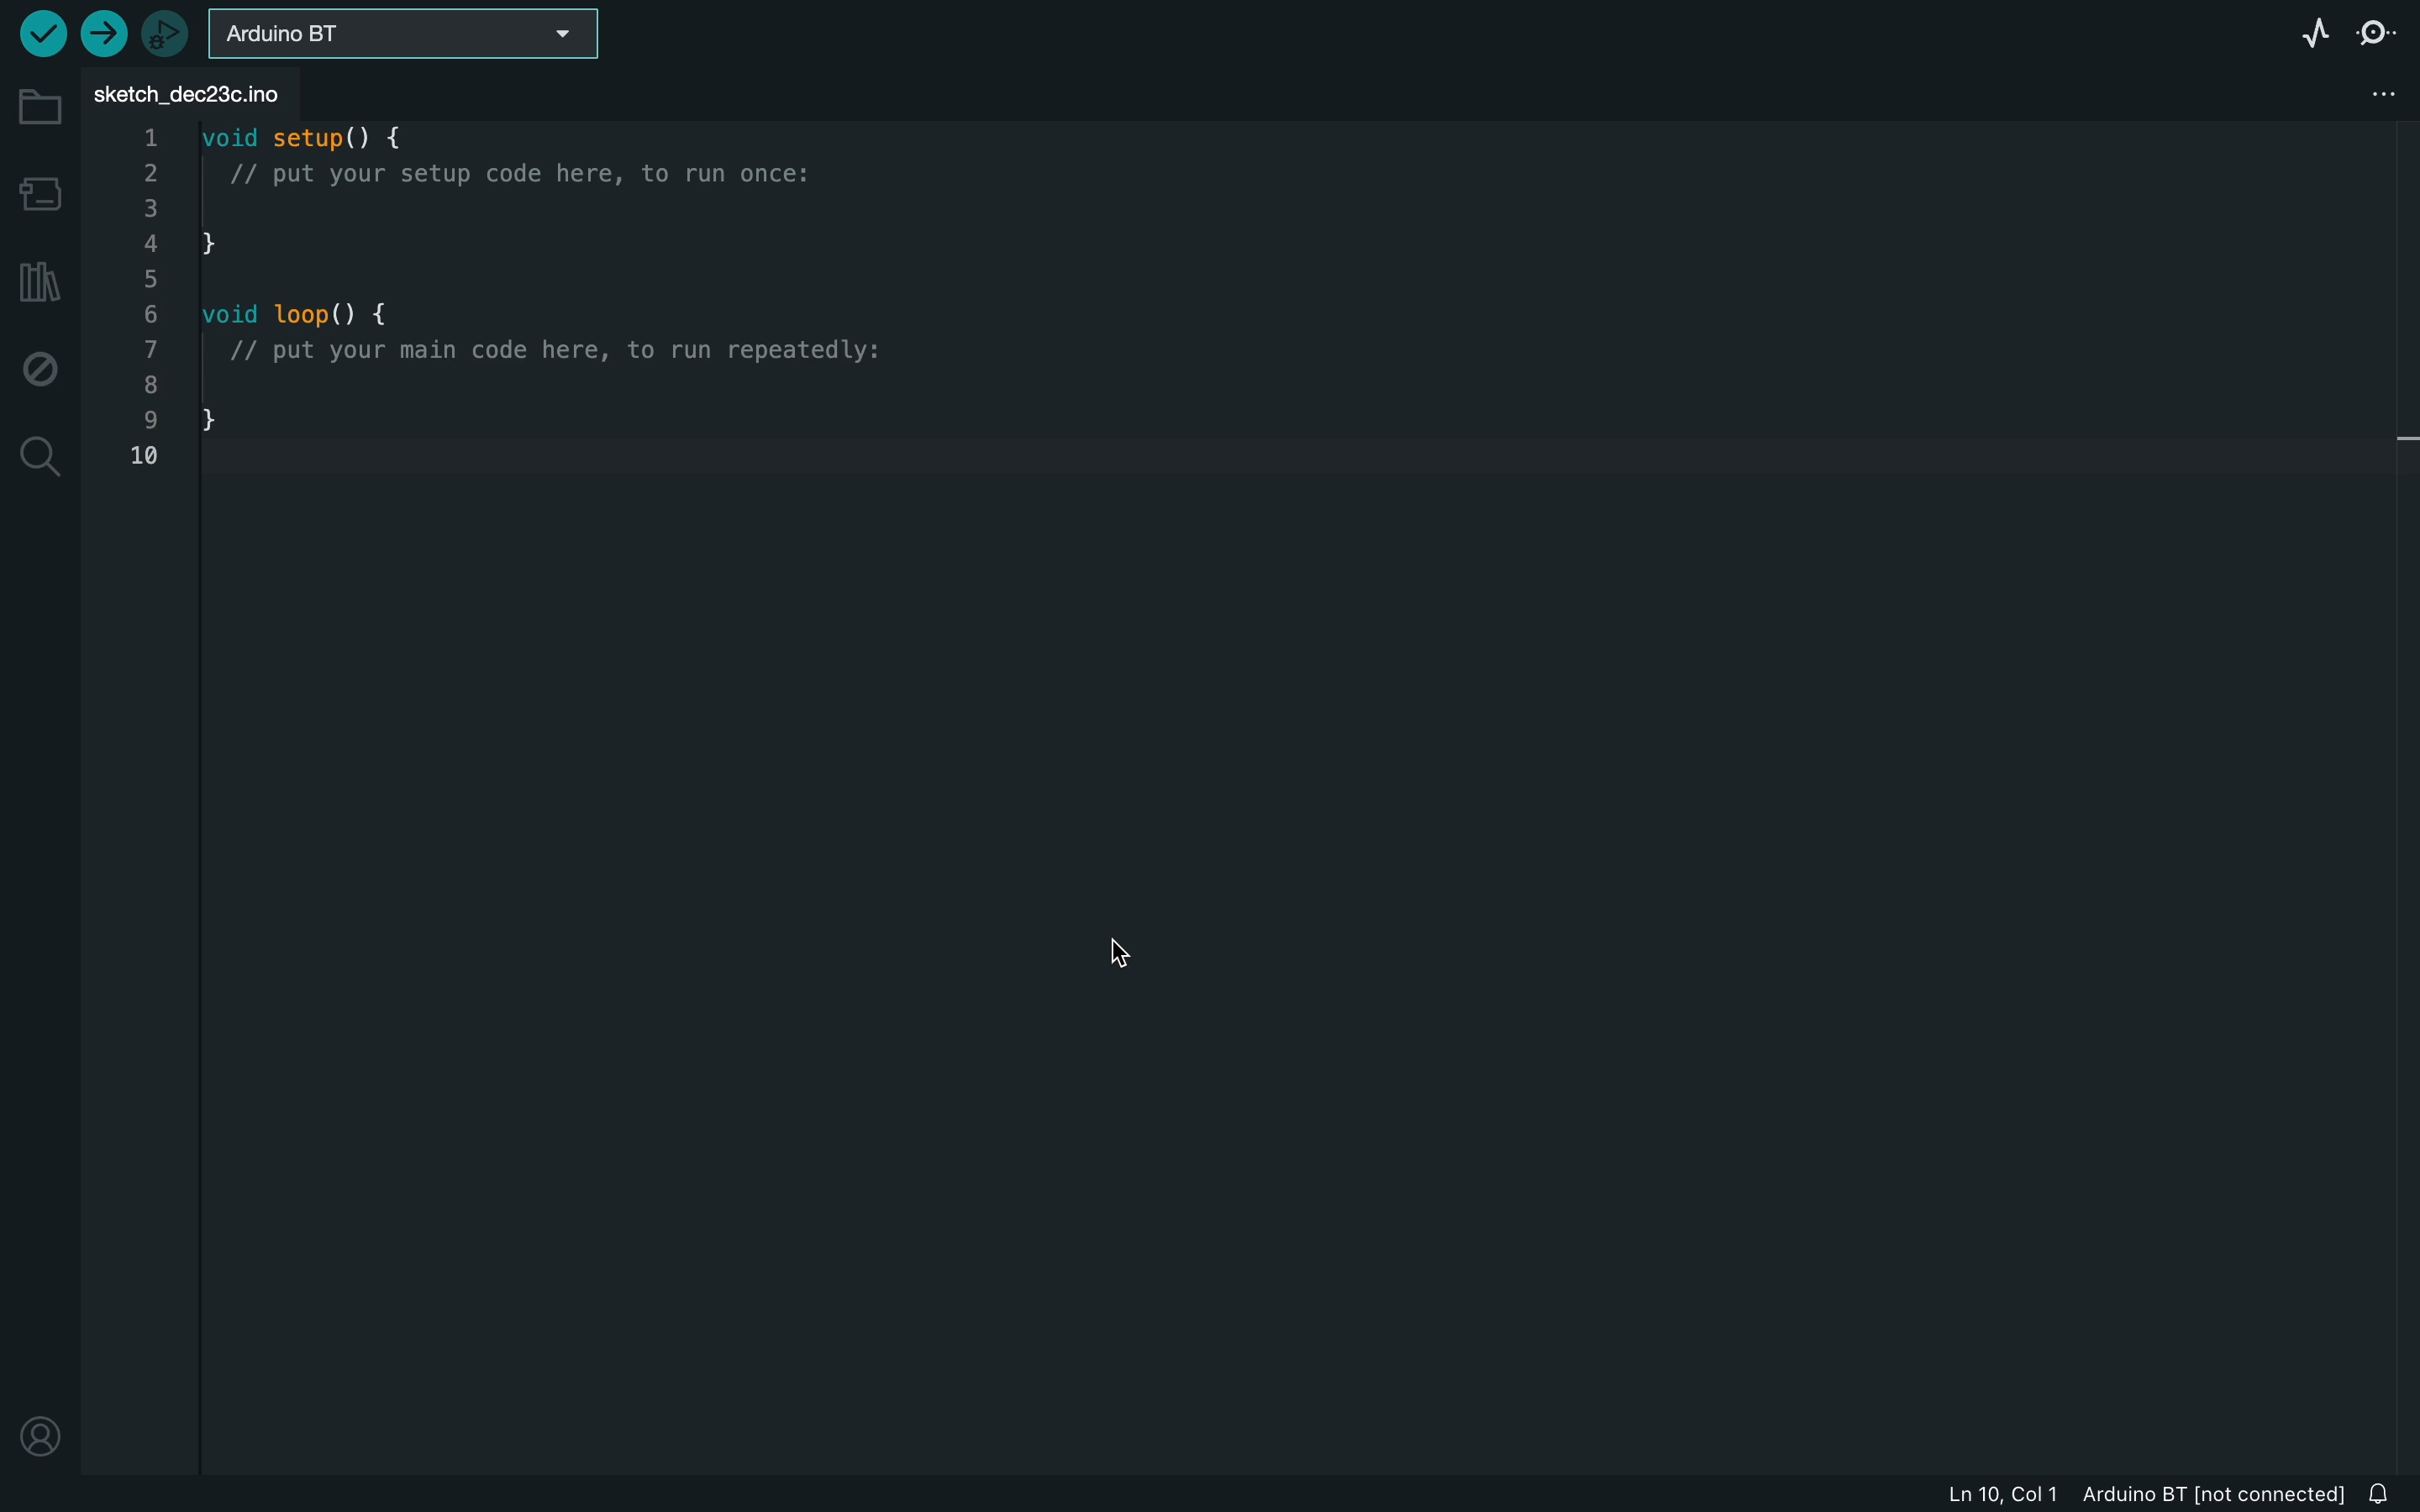 This screenshot has width=2420, height=1512. Describe the element at coordinates (1121, 957) in the screenshot. I see `curser` at that location.